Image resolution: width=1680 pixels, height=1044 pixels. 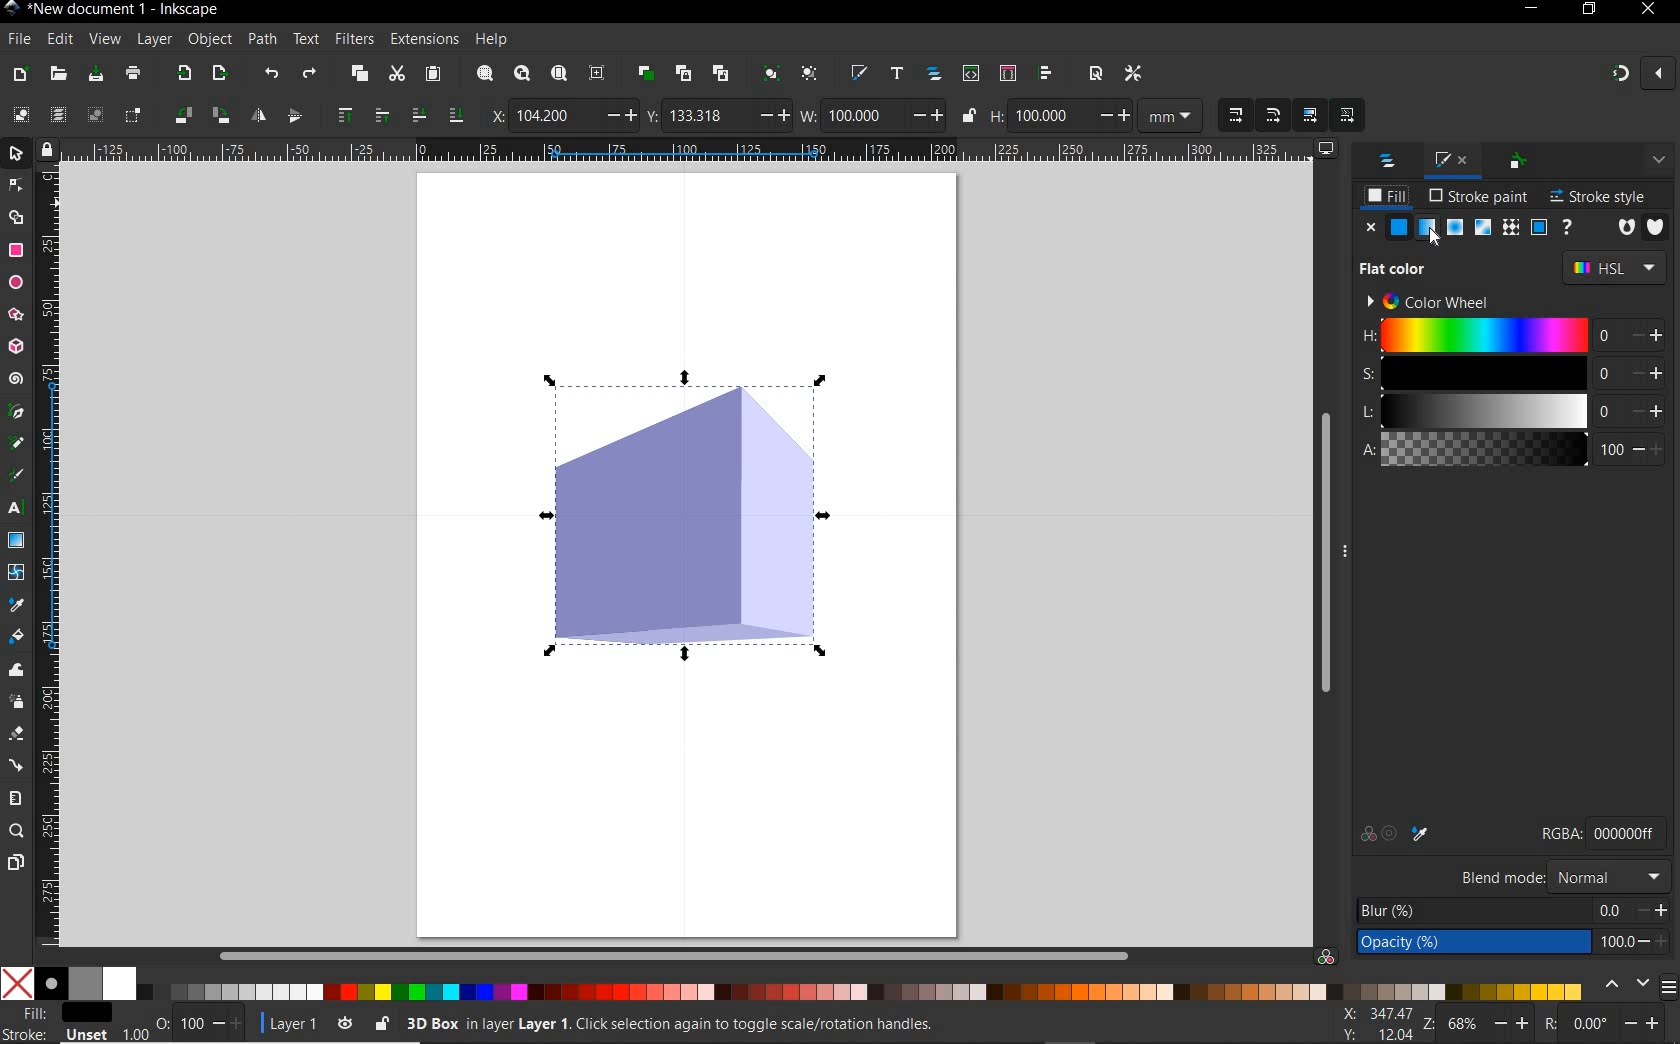 What do you see at coordinates (1388, 163) in the screenshot?
I see `LAYERS AND OBJECTS` at bounding box center [1388, 163].